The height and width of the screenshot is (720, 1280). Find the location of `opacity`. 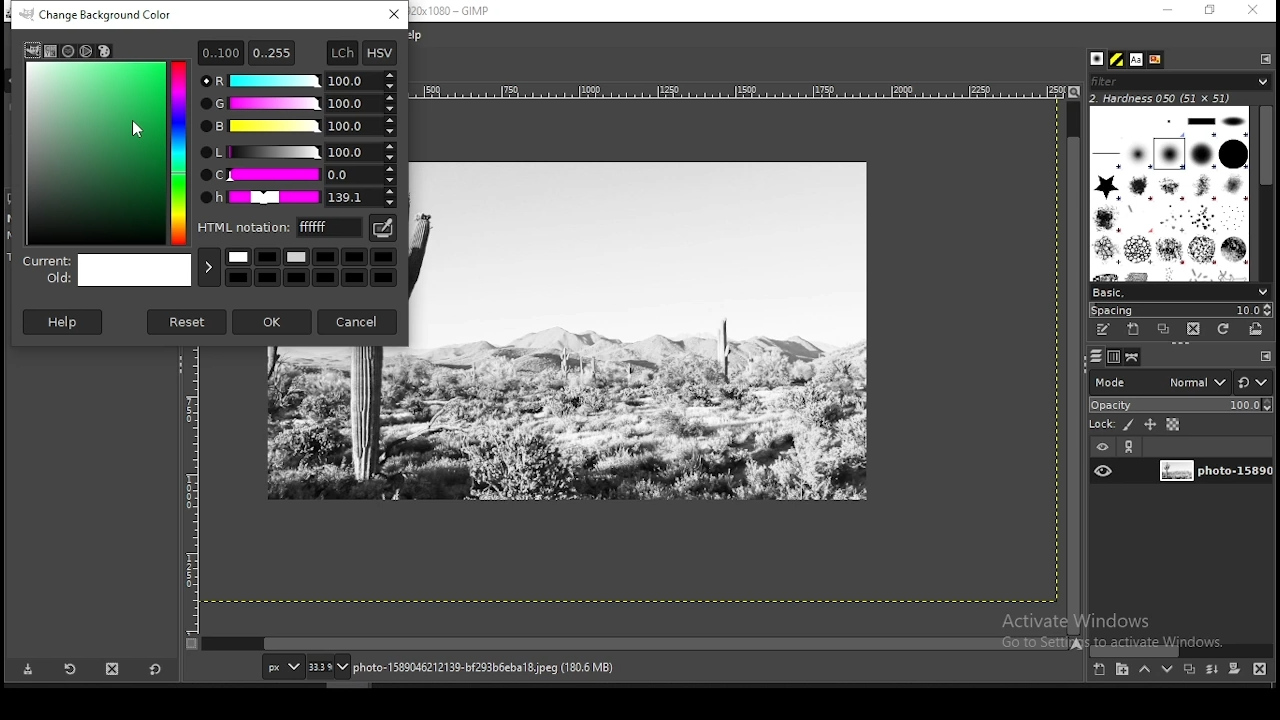

opacity is located at coordinates (1179, 403).